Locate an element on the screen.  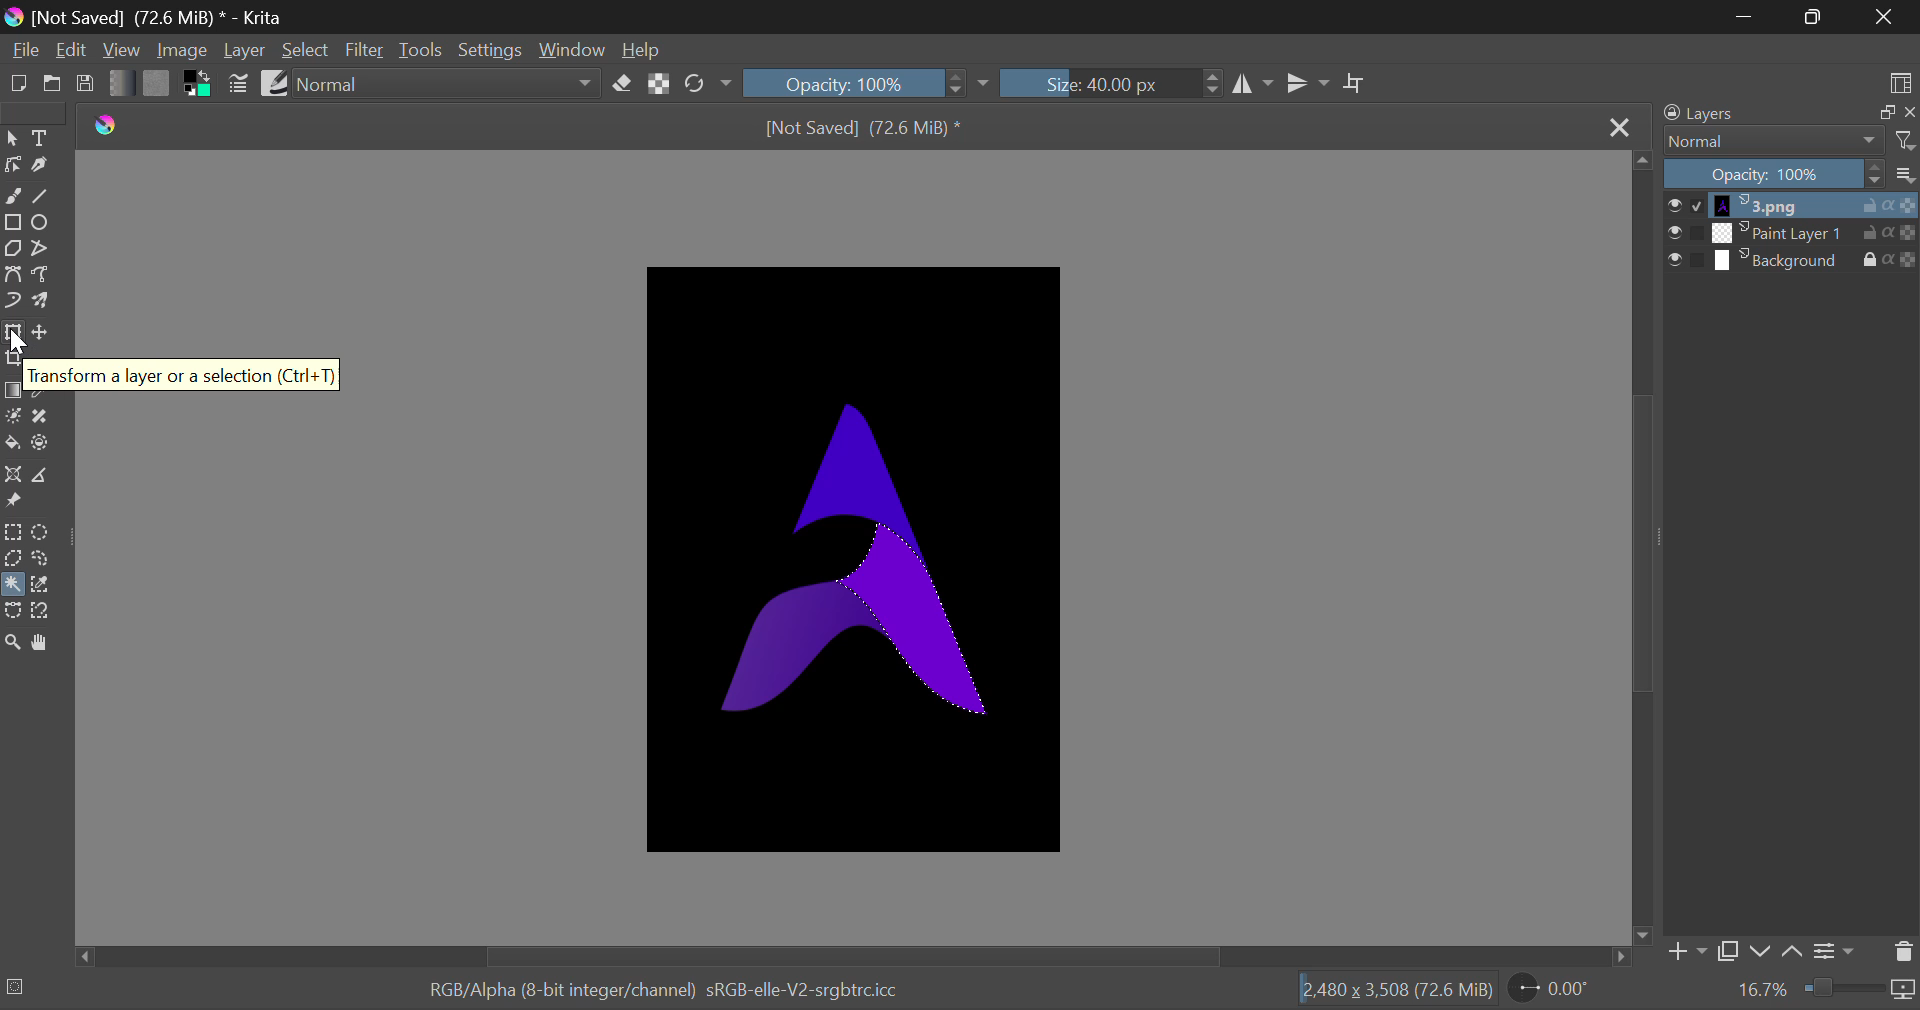
Gradient is located at coordinates (119, 84).